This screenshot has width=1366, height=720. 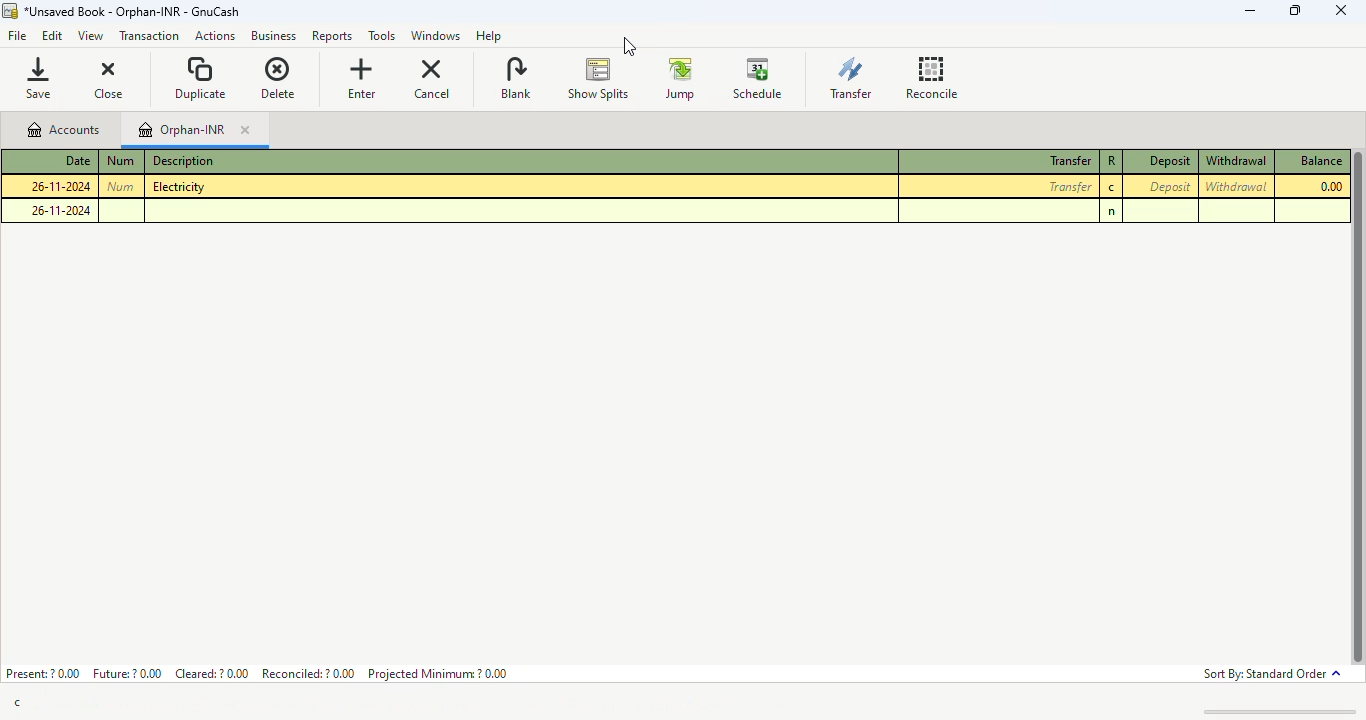 What do you see at coordinates (42, 673) in the screenshot?
I see `present: ? 0.00` at bounding box center [42, 673].